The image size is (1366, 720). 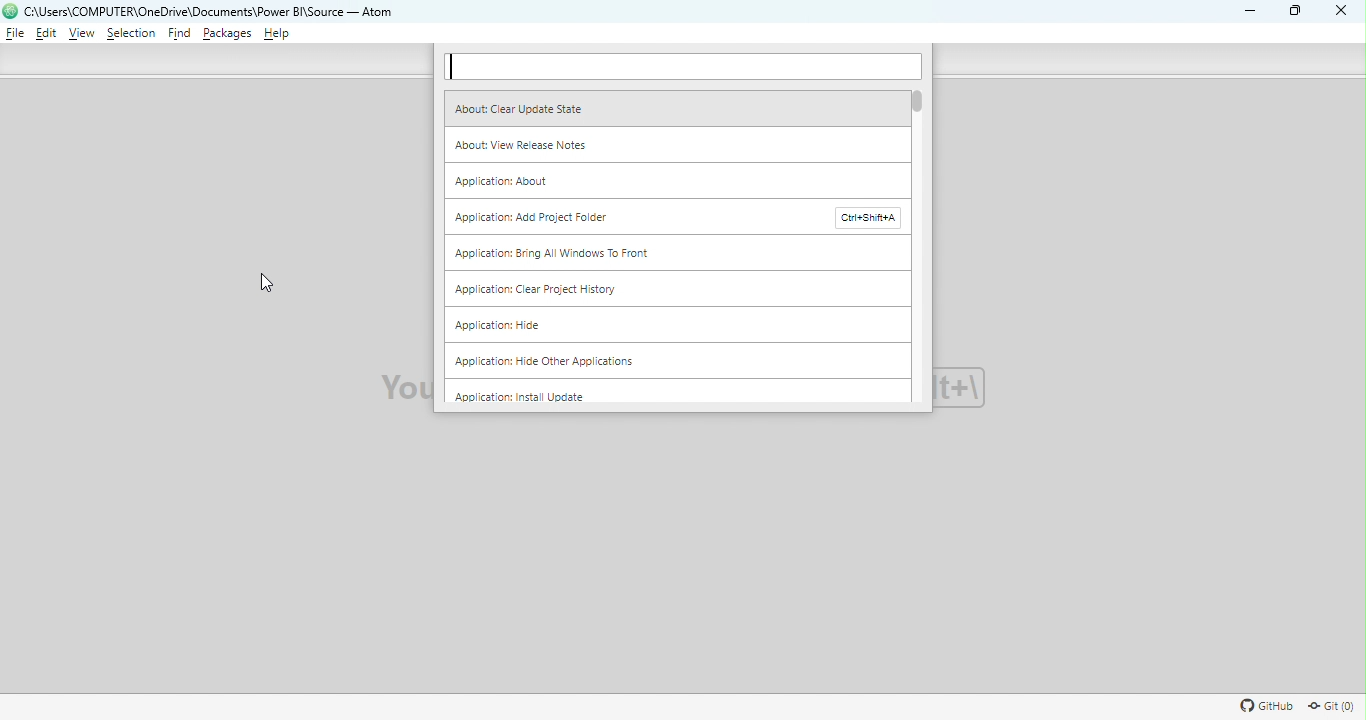 I want to click on About: View release notes, so click(x=680, y=144).